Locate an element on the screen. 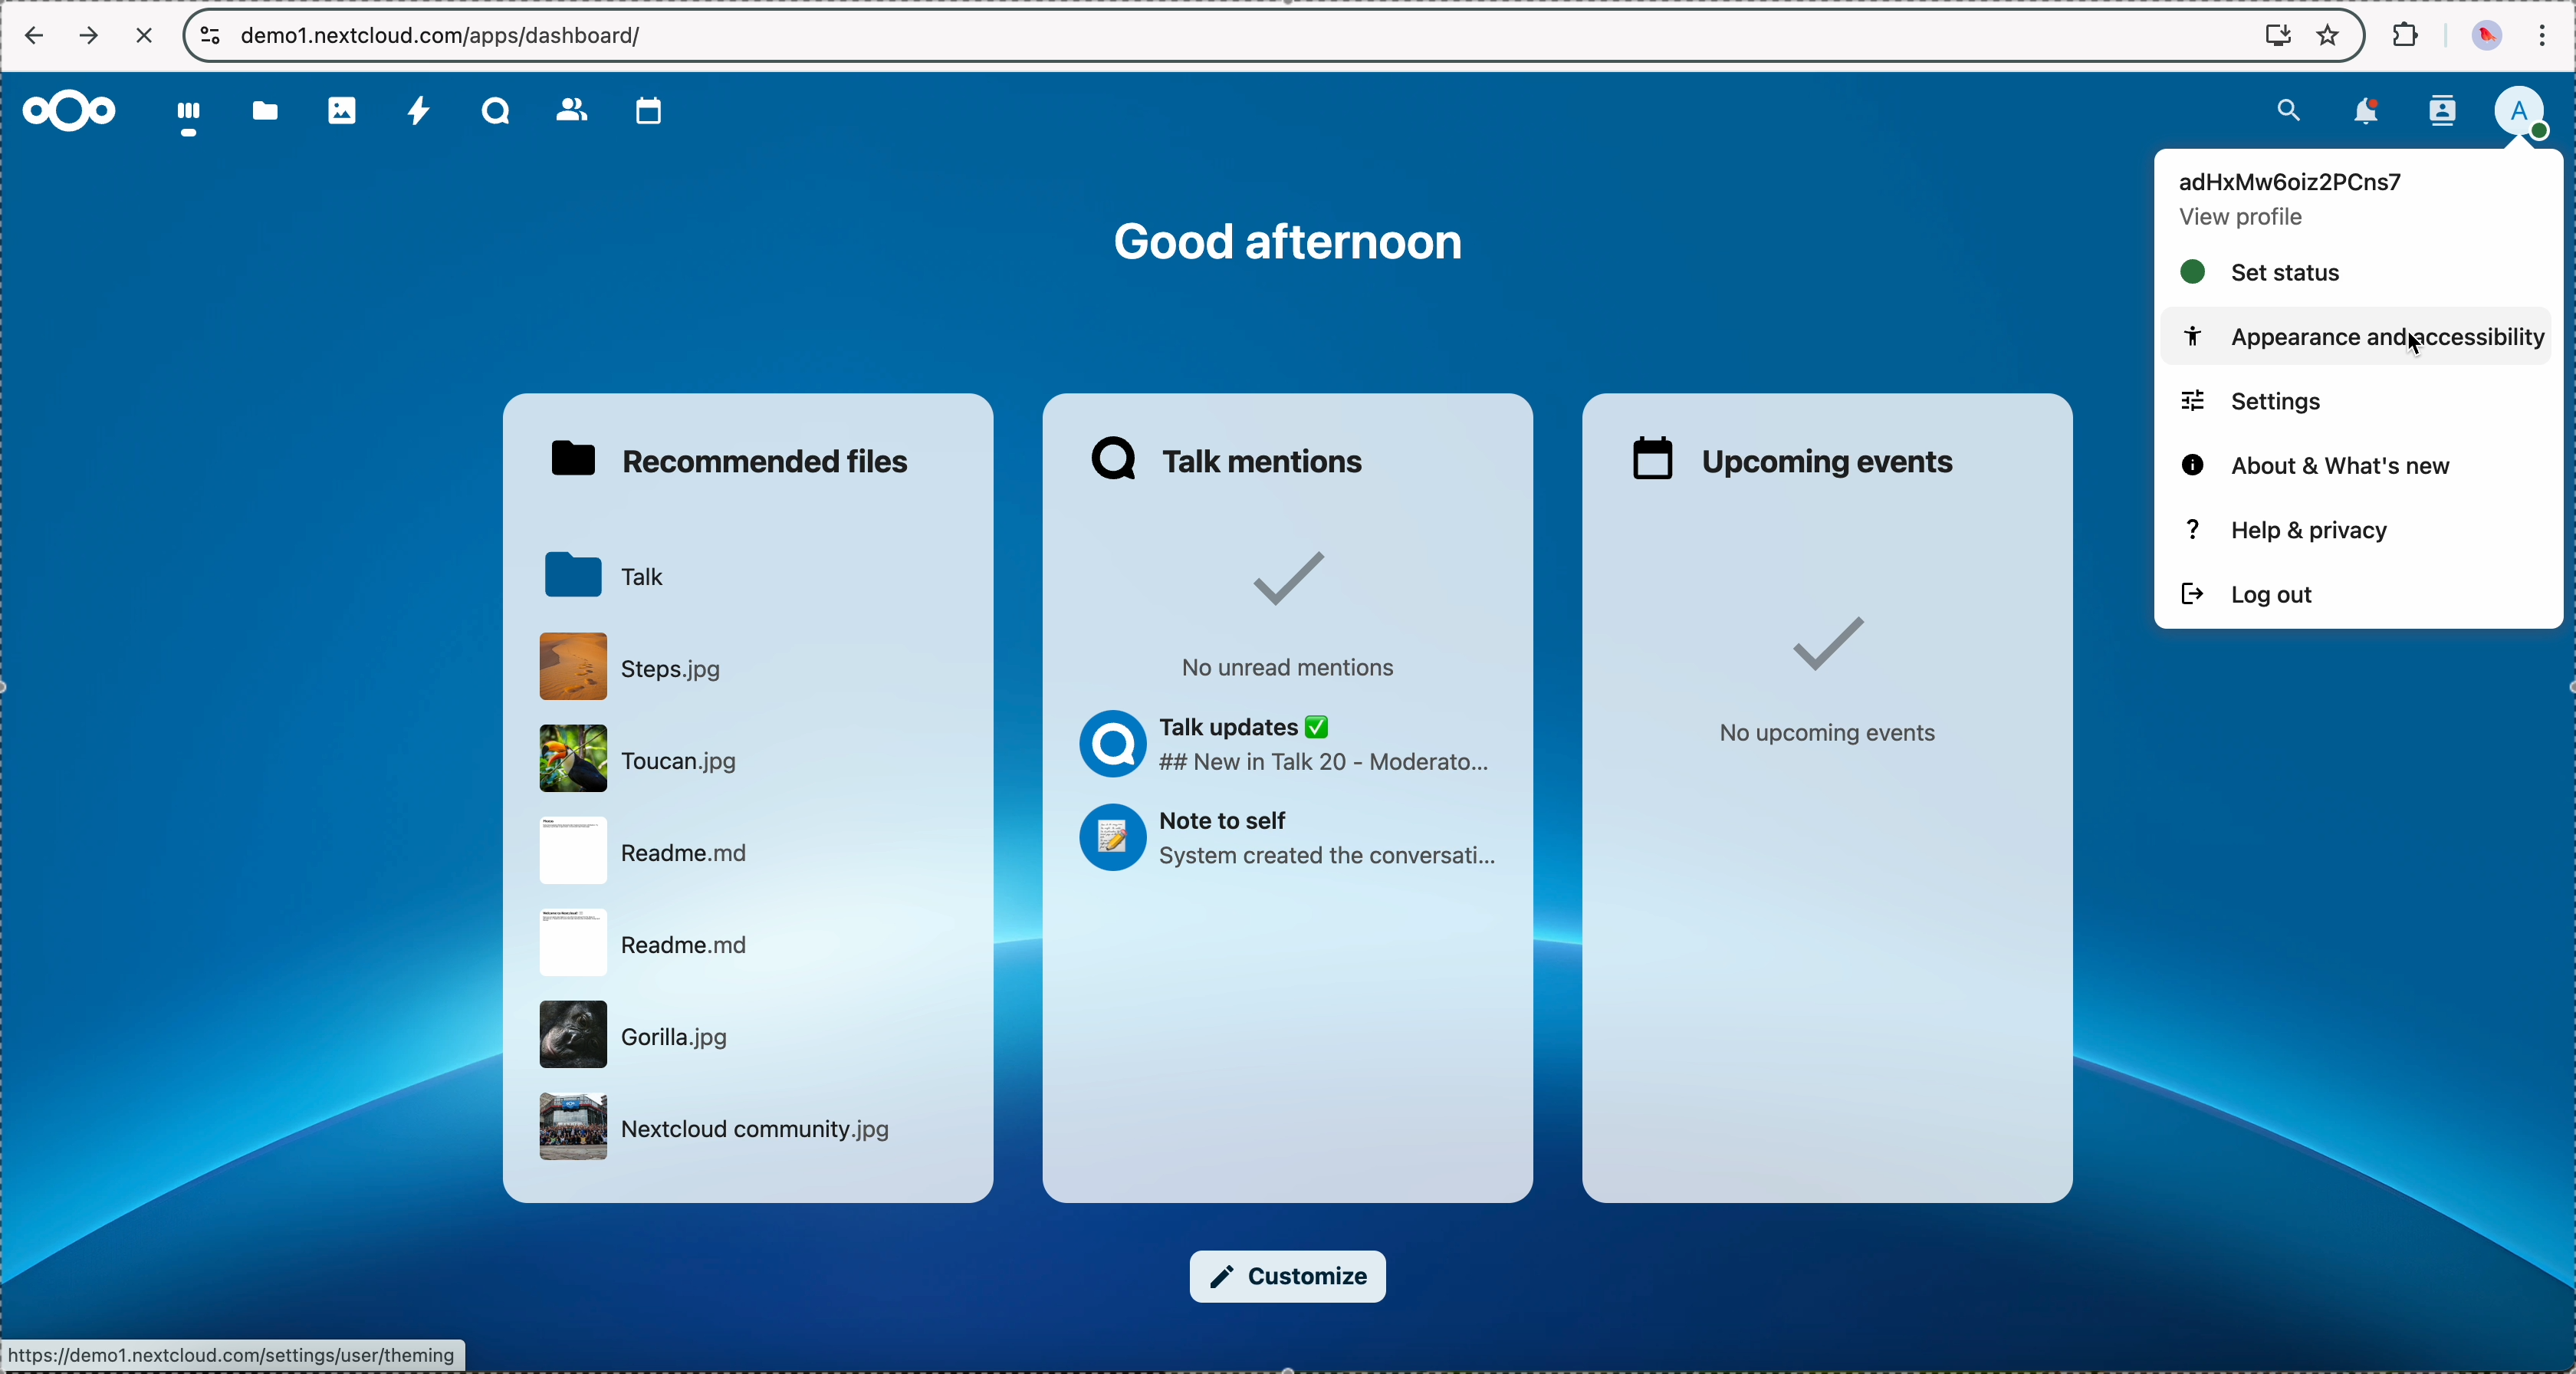 This screenshot has width=2576, height=1374. no upcoming events is located at coordinates (1827, 679).